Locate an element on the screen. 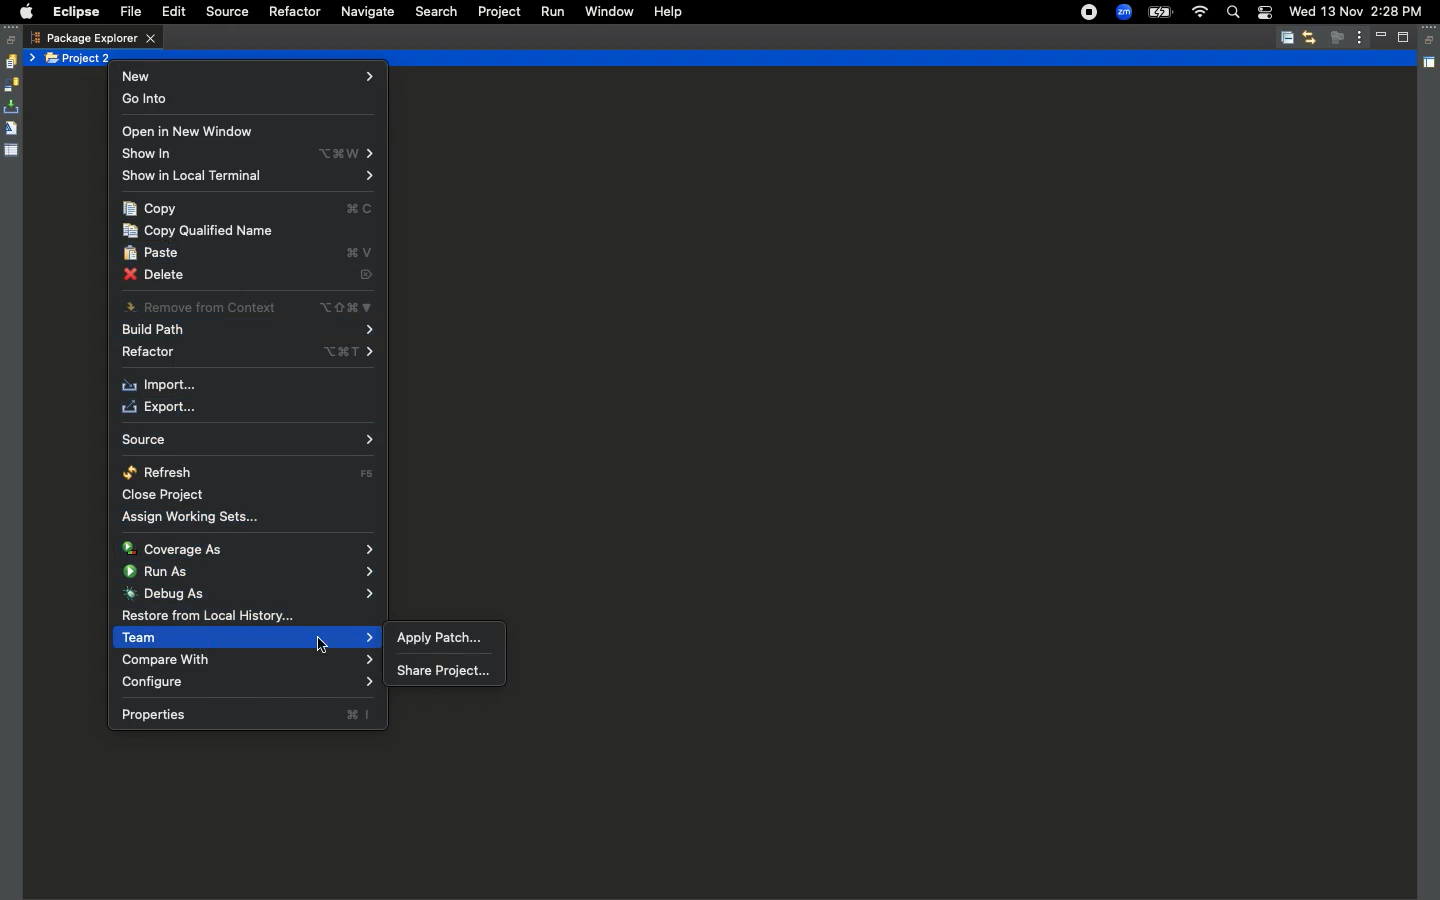 This screenshot has width=1440, height=900. Recording is located at coordinates (1090, 12).